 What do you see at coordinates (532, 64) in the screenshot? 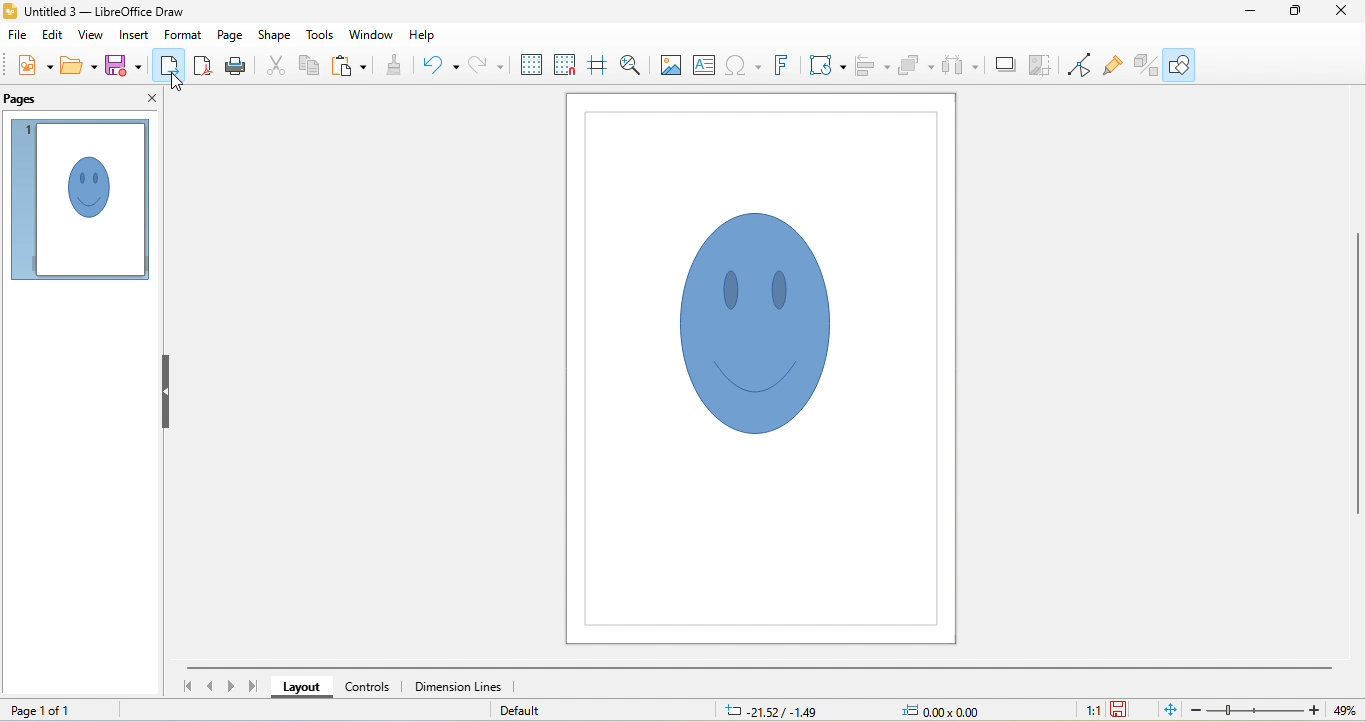
I see `display grid` at bounding box center [532, 64].